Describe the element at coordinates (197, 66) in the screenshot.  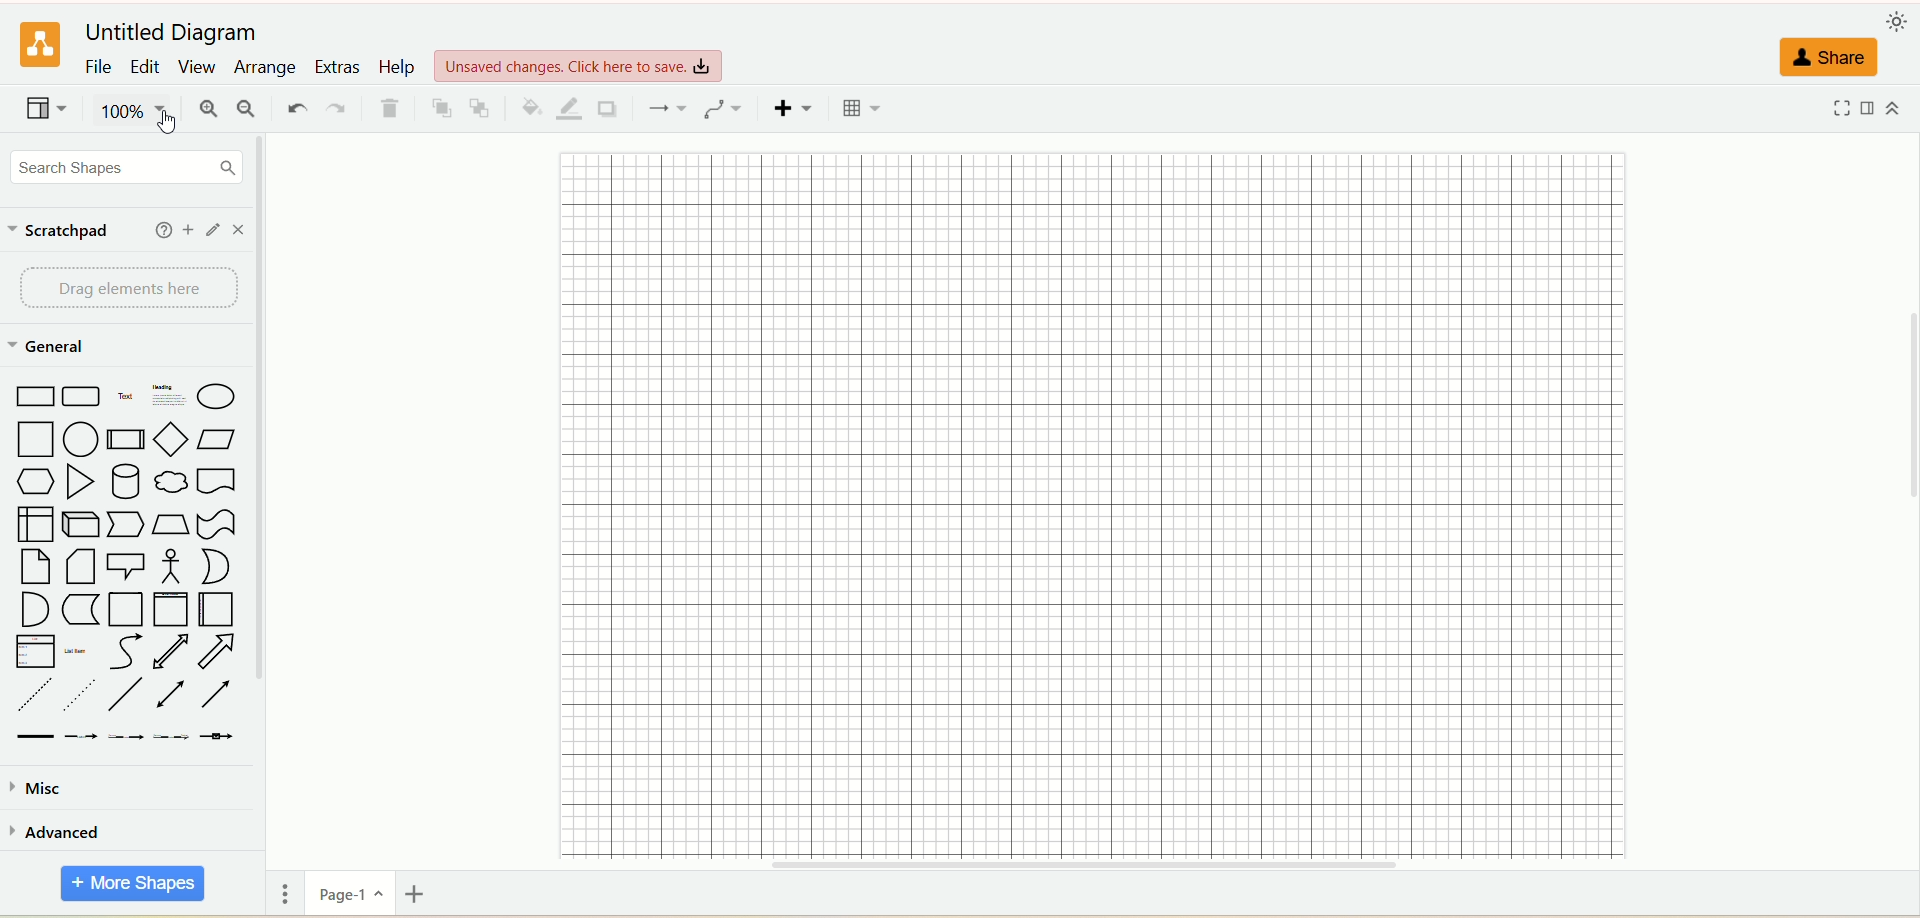
I see `view` at that location.